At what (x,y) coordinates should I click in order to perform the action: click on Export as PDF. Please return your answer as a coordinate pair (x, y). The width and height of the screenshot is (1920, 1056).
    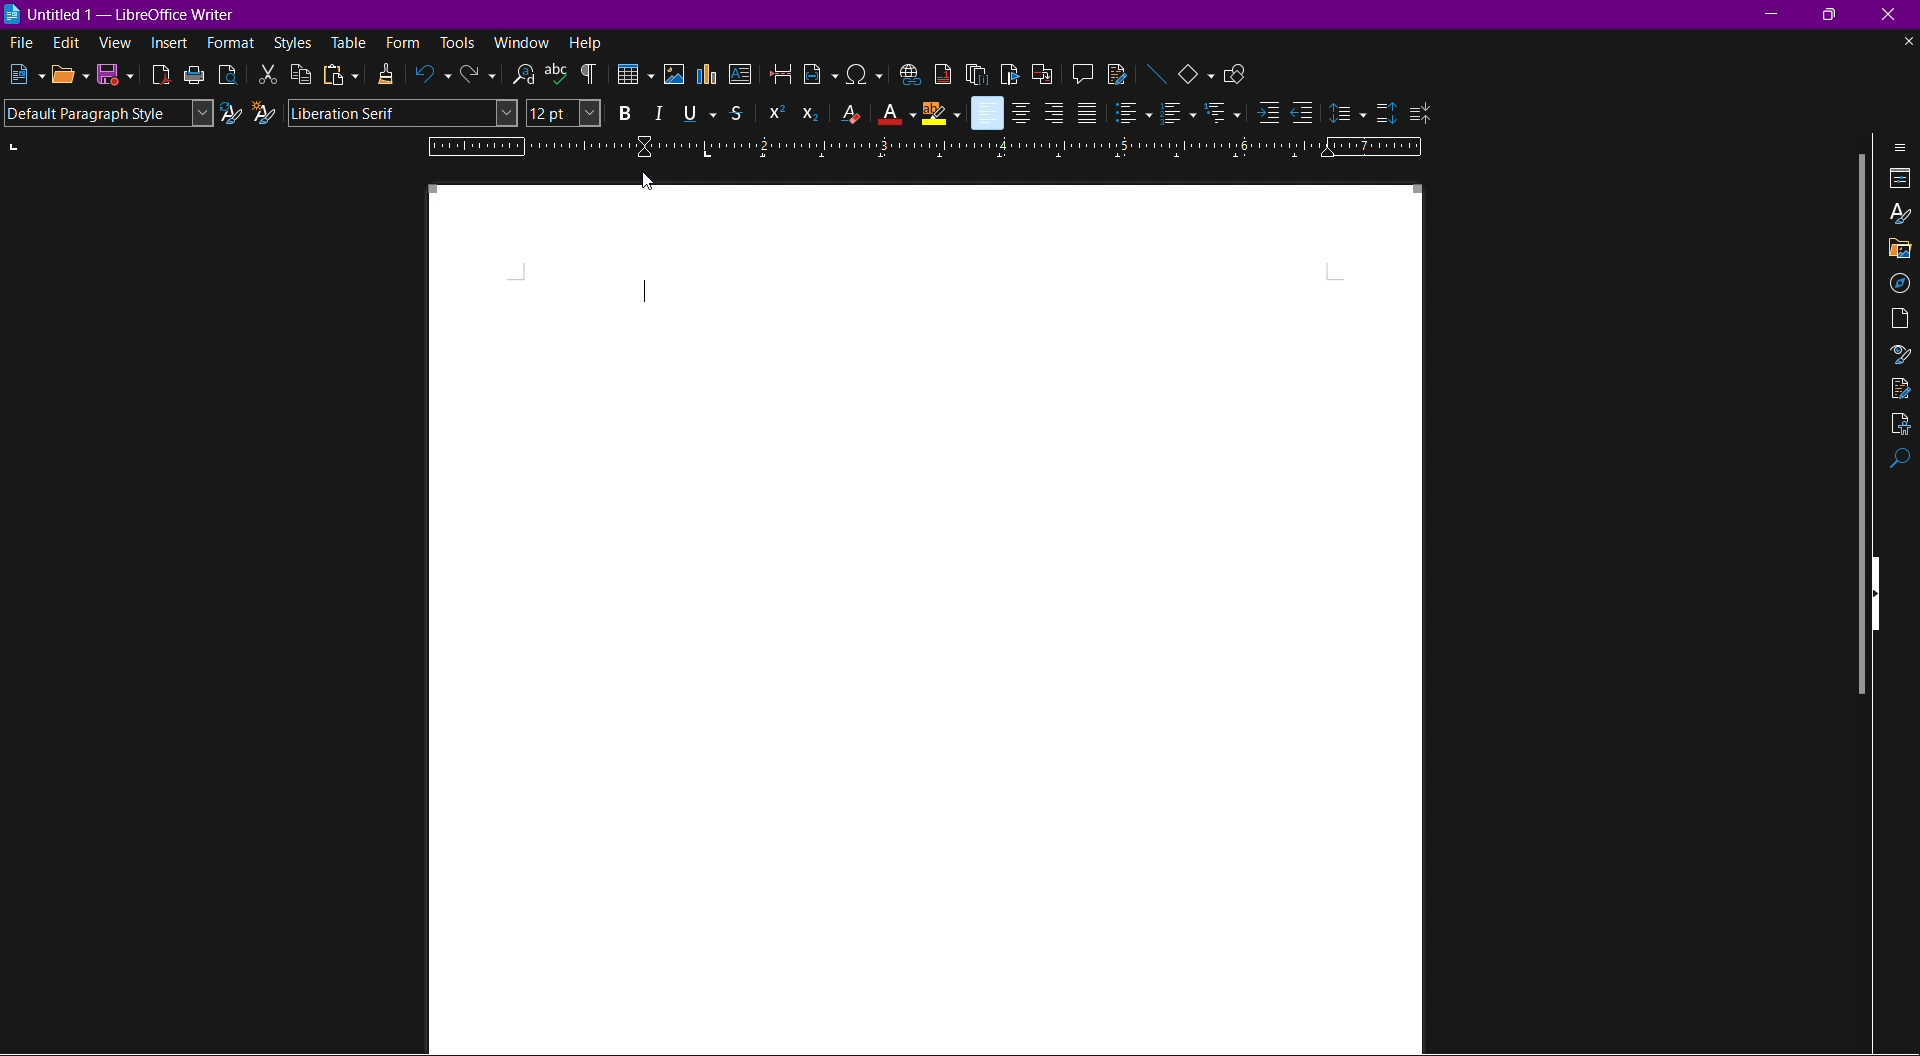
    Looking at the image, I should click on (161, 75).